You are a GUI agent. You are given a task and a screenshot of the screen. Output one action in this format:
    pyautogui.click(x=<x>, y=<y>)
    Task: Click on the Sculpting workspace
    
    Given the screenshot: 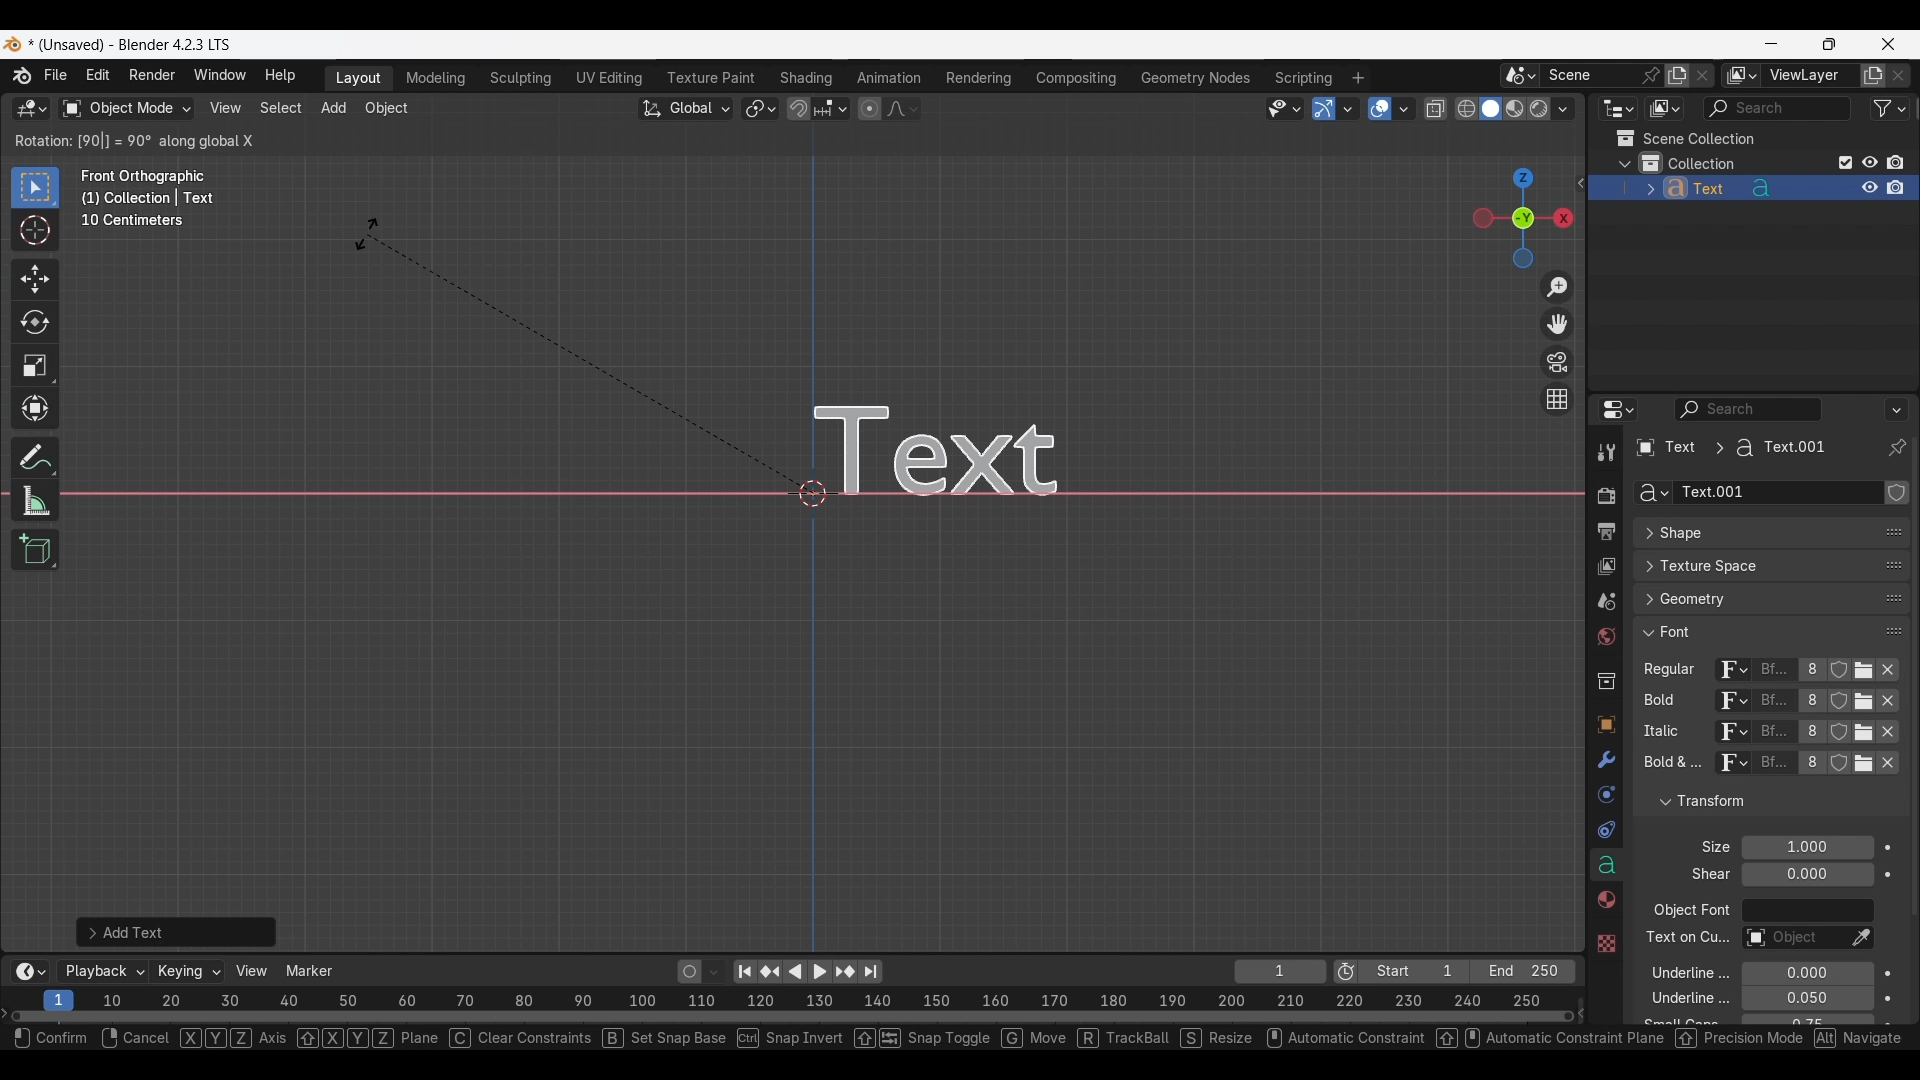 What is the action you would take?
    pyautogui.click(x=523, y=78)
    